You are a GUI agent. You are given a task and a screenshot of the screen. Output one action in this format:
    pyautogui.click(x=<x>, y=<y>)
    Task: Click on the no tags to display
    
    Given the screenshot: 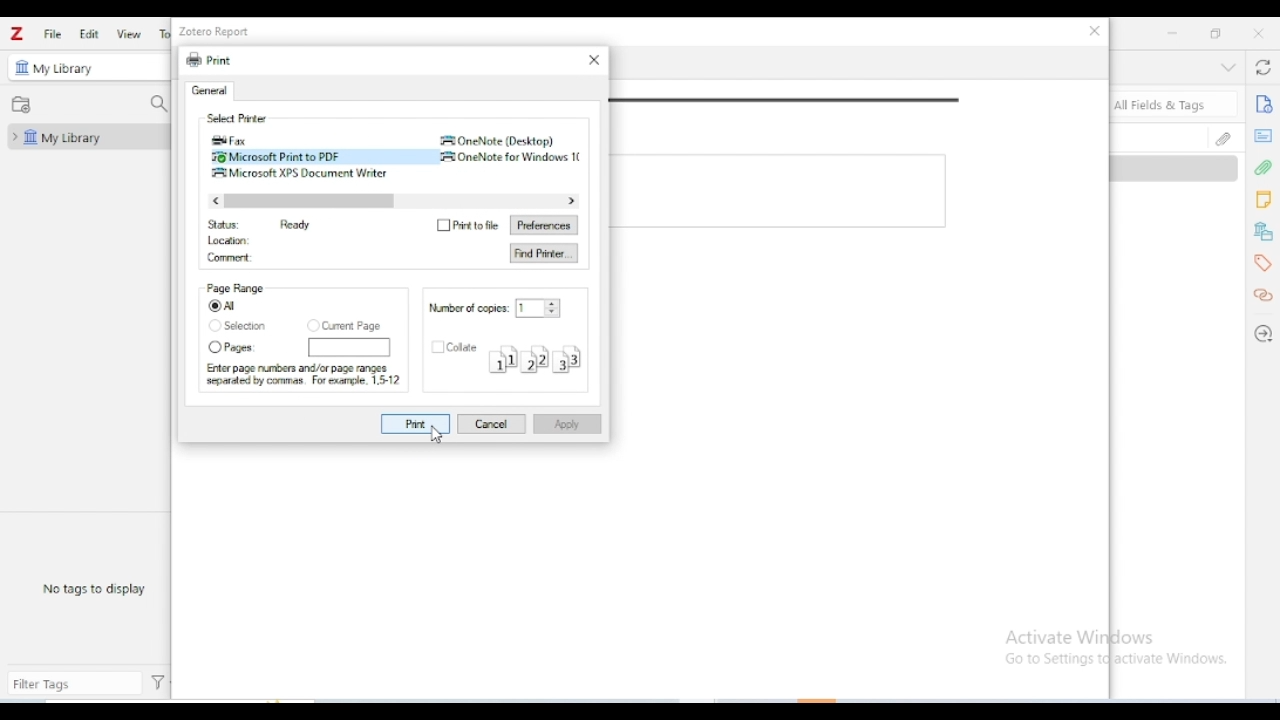 What is the action you would take?
    pyautogui.click(x=93, y=588)
    